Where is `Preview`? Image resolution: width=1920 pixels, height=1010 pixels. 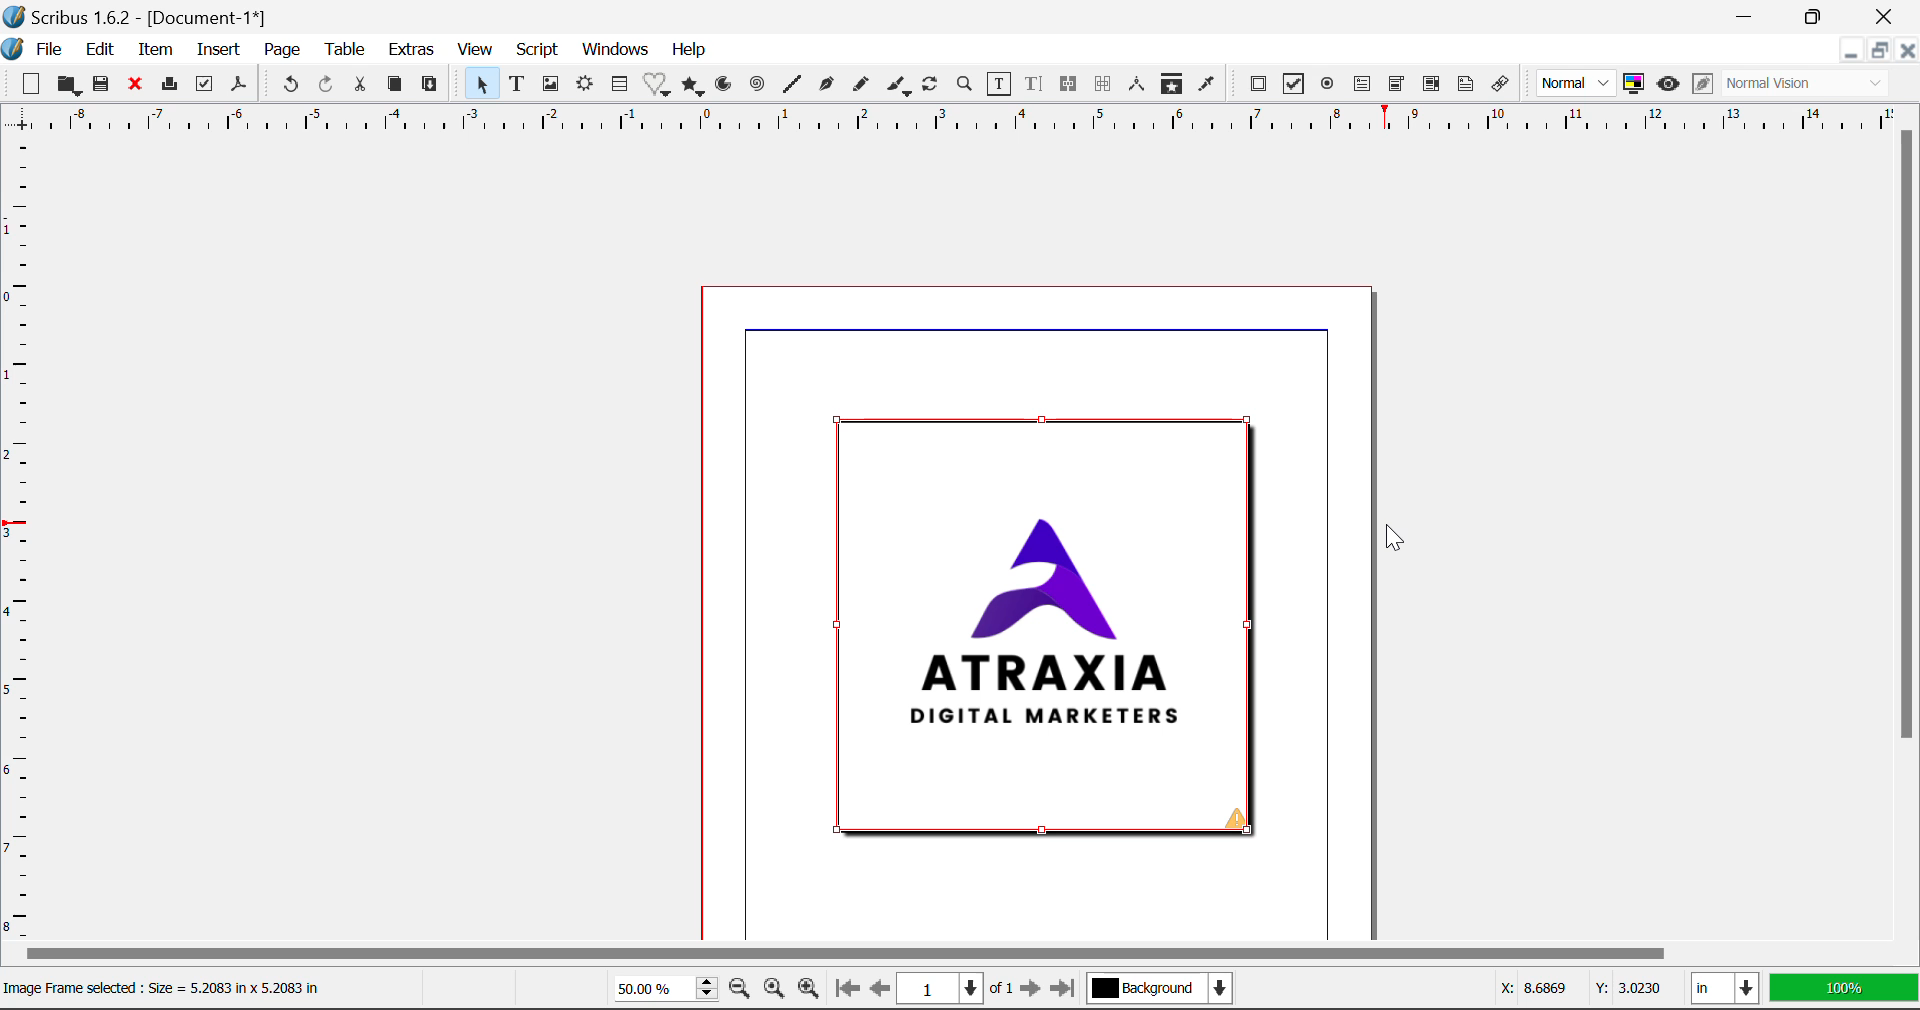 Preview is located at coordinates (1668, 82).